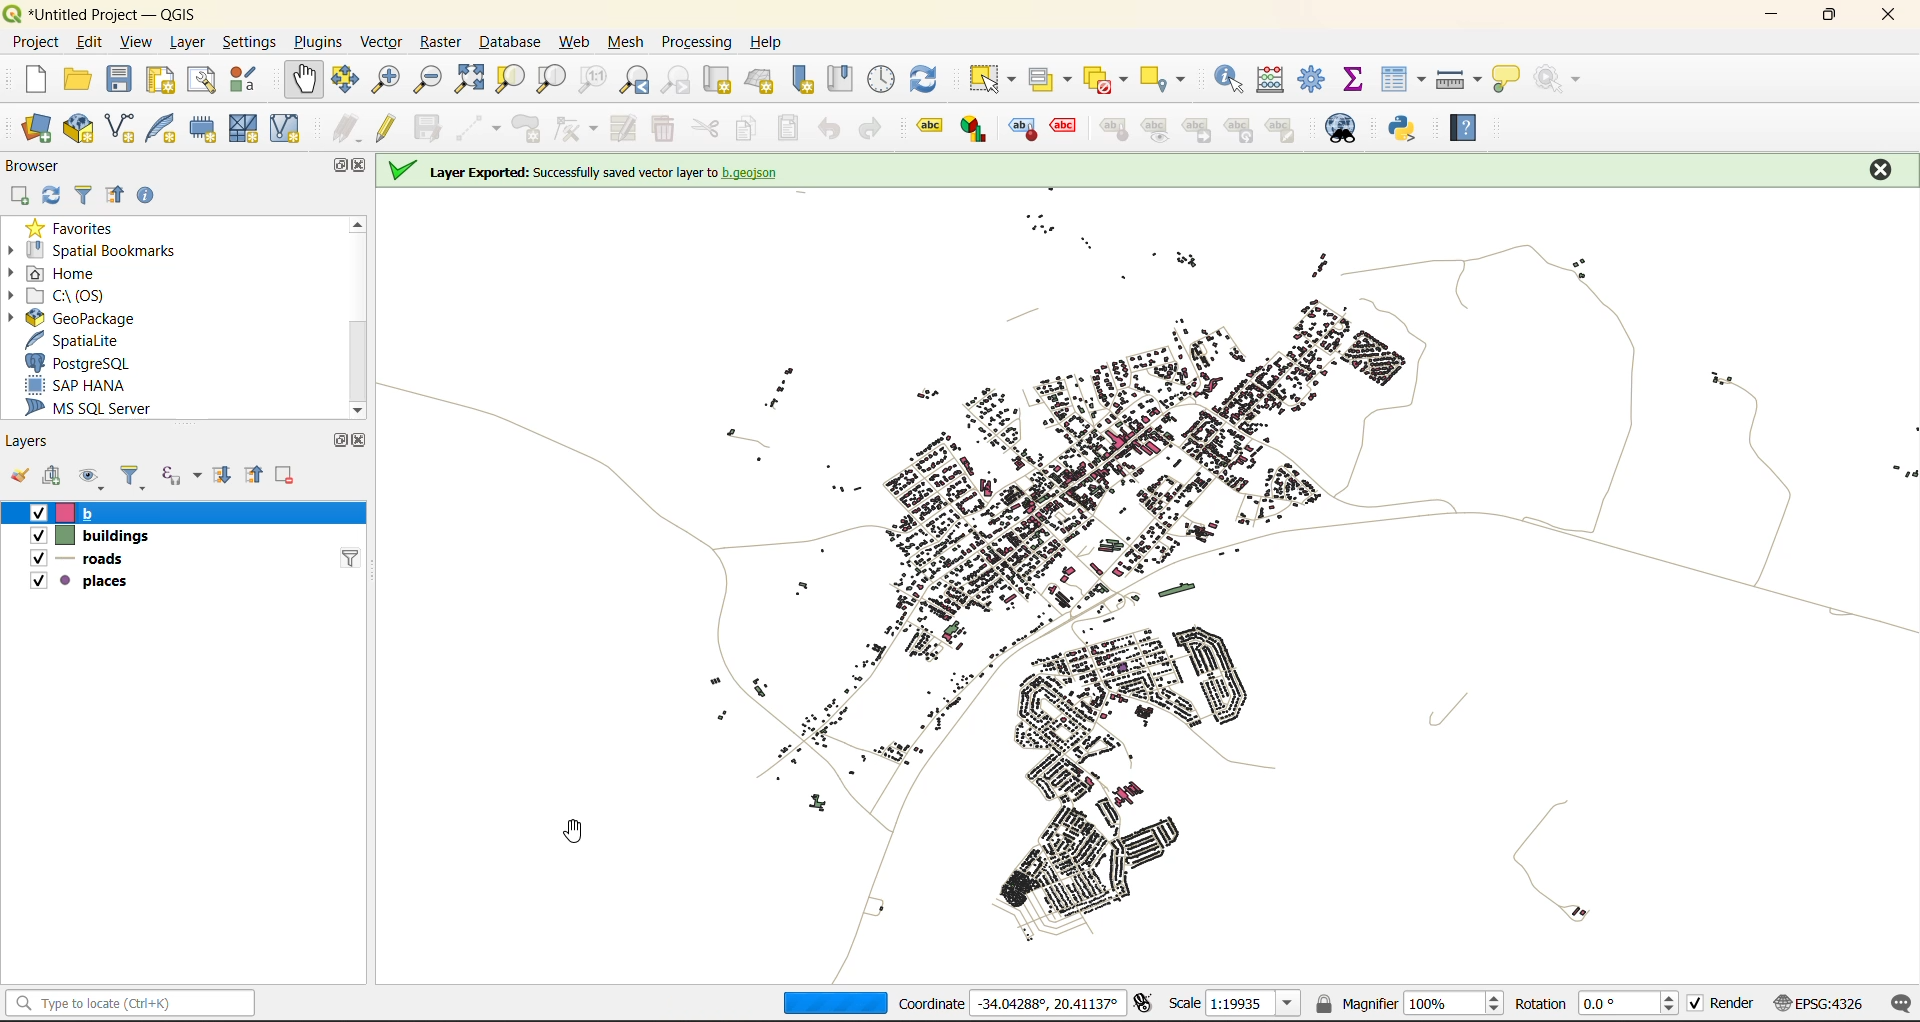  Describe the element at coordinates (1152, 586) in the screenshot. I see `map` at that location.